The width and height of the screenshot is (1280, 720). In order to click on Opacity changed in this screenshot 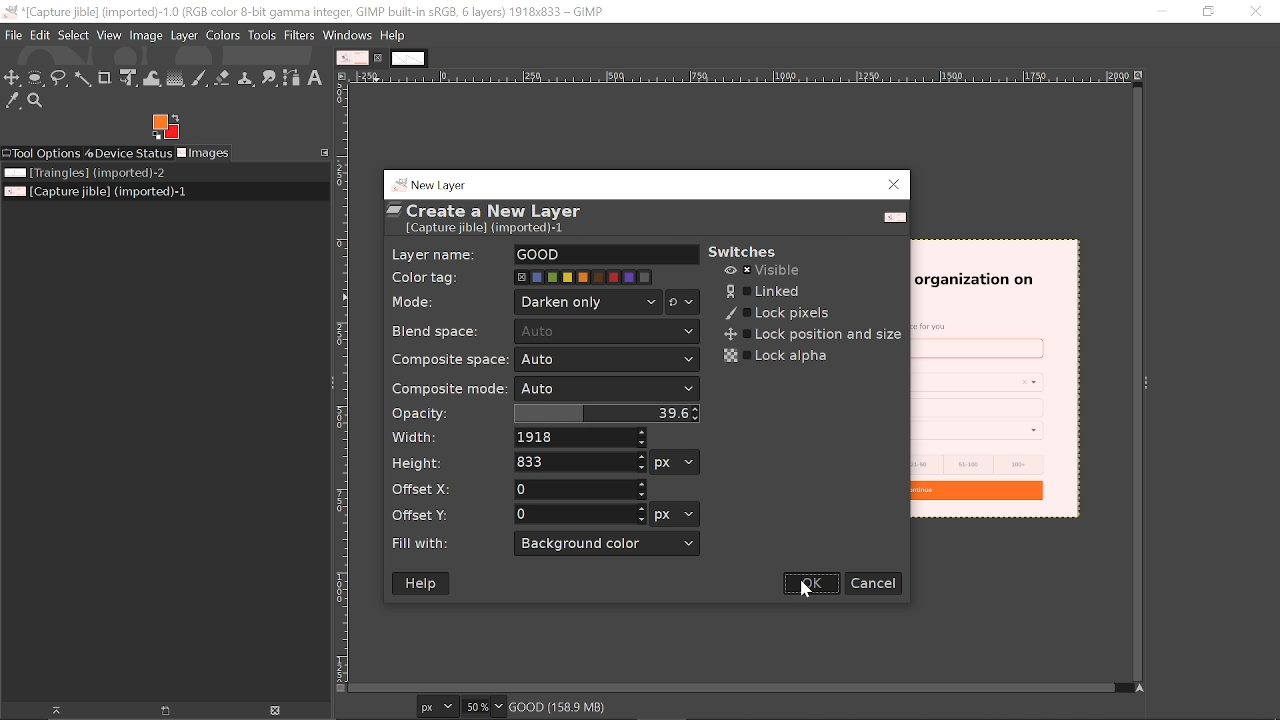, I will do `click(603, 413)`.